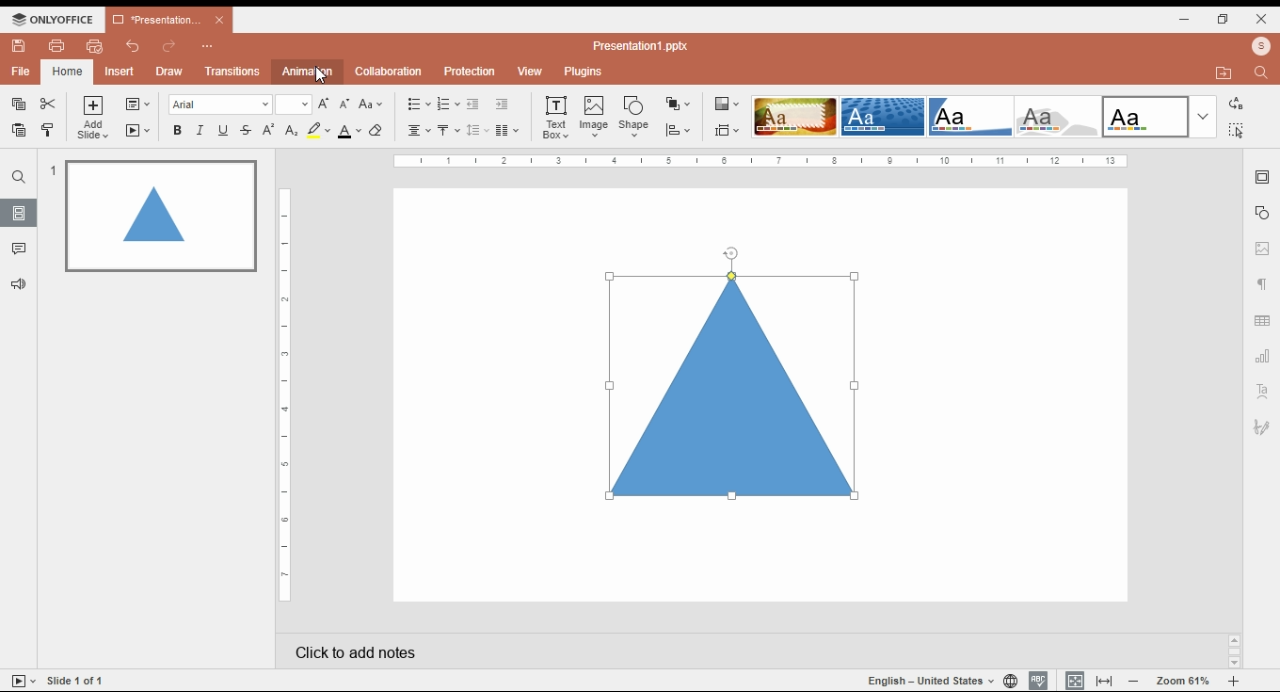  Describe the element at coordinates (377, 131) in the screenshot. I see `erase` at that location.